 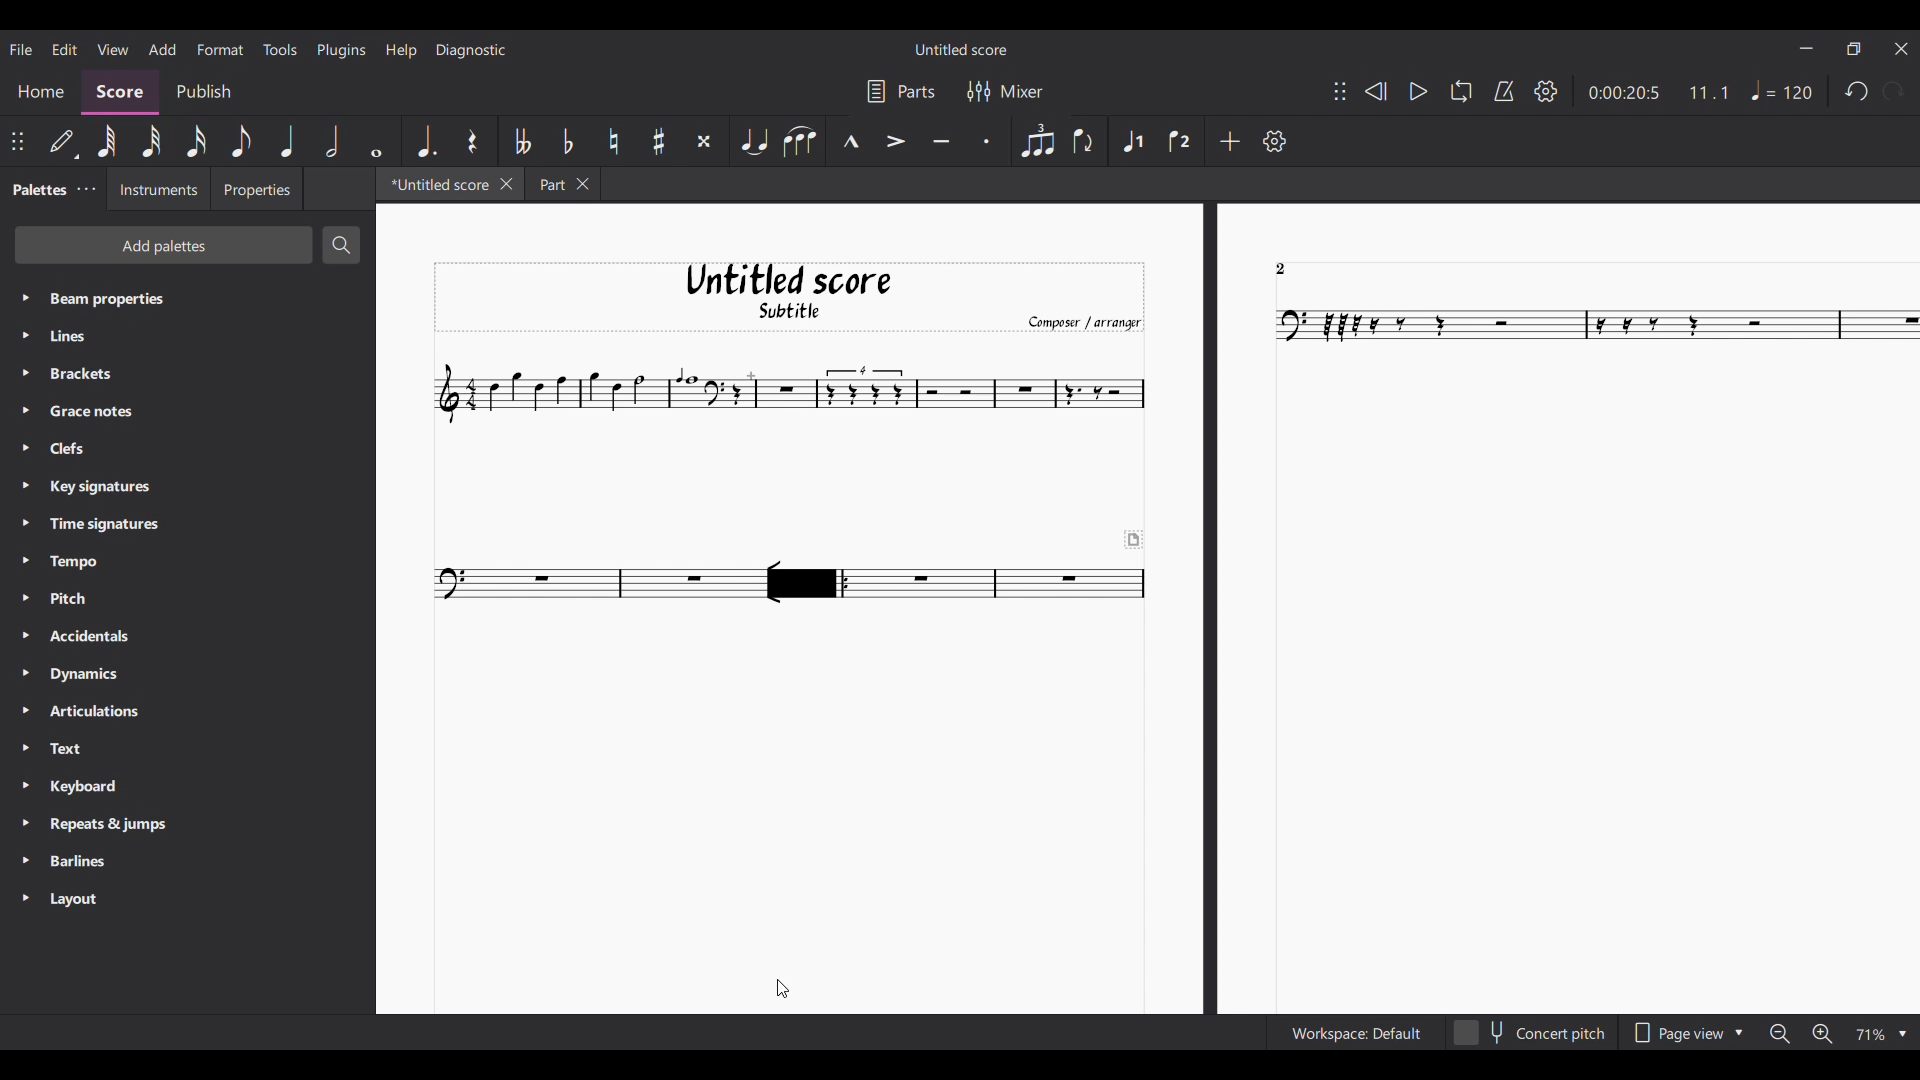 What do you see at coordinates (219, 48) in the screenshot?
I see `Highlighted by cursor` at bounding box center [219, 48].